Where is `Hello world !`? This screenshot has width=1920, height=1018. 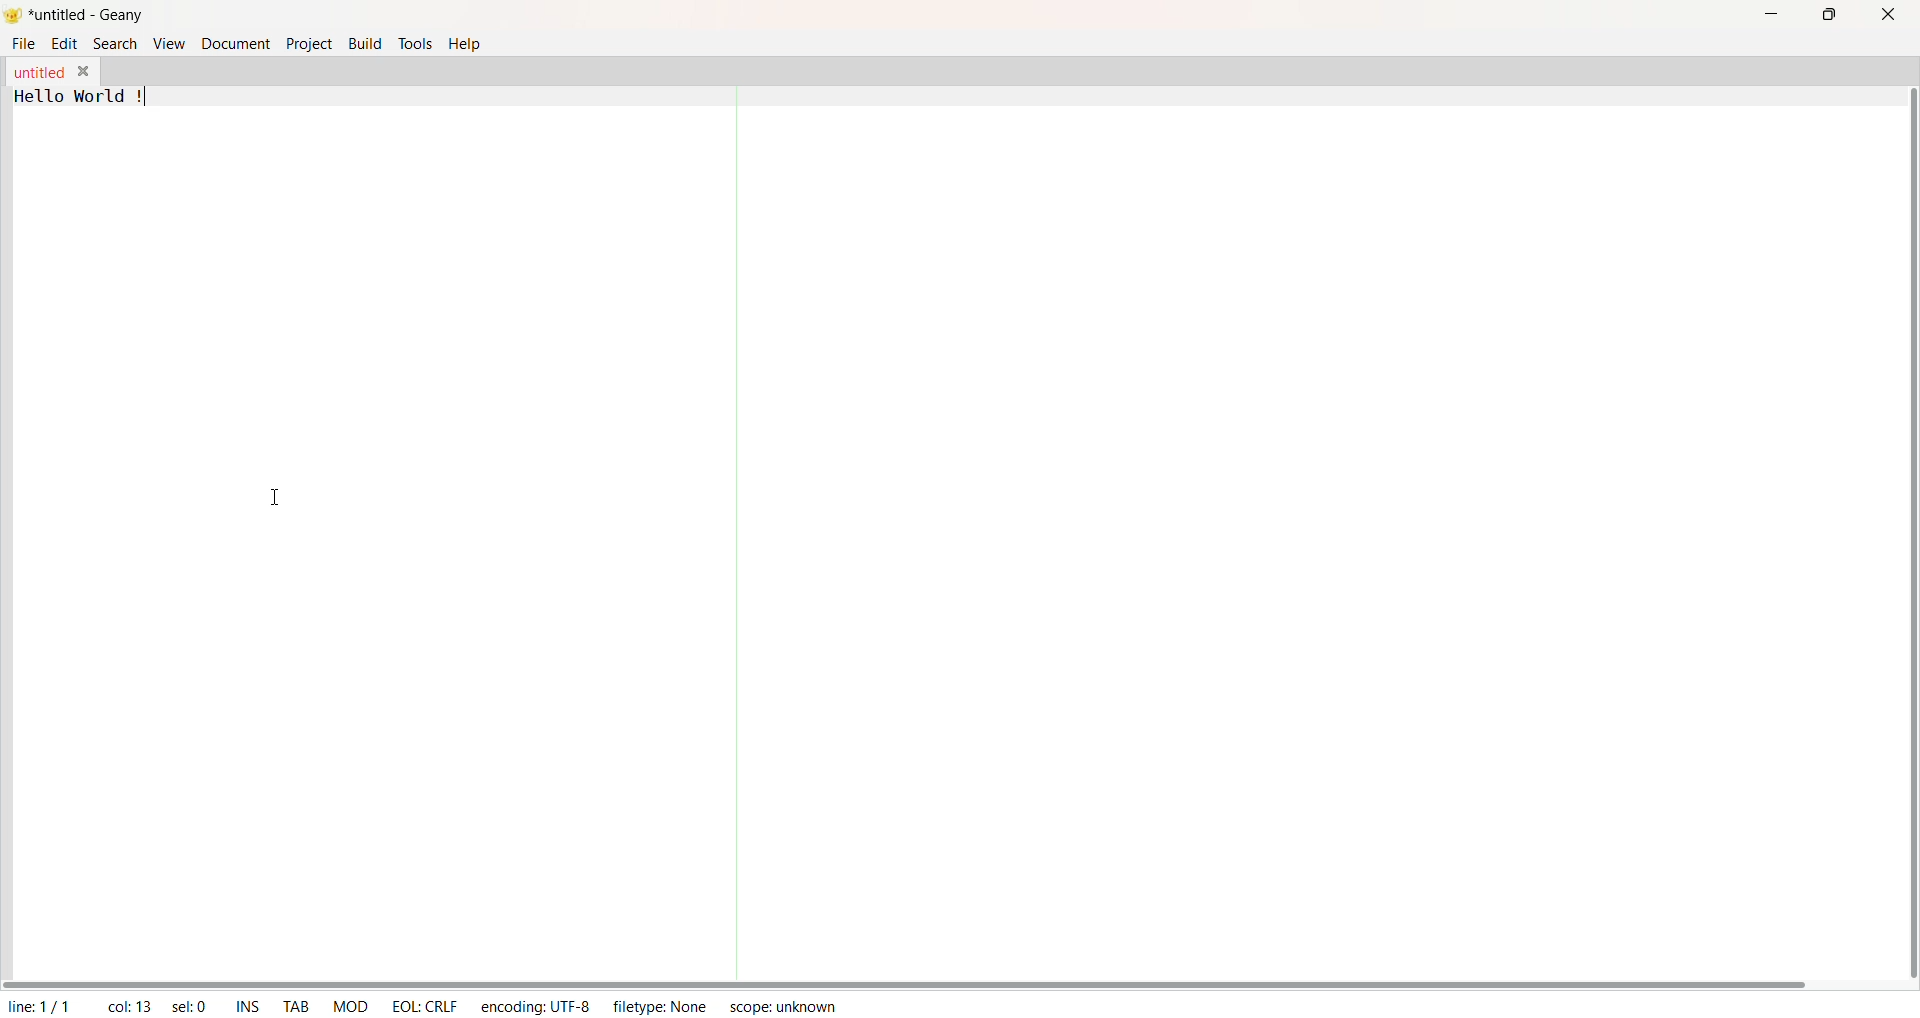 Hello world ! is located at coordinates (84, 96).